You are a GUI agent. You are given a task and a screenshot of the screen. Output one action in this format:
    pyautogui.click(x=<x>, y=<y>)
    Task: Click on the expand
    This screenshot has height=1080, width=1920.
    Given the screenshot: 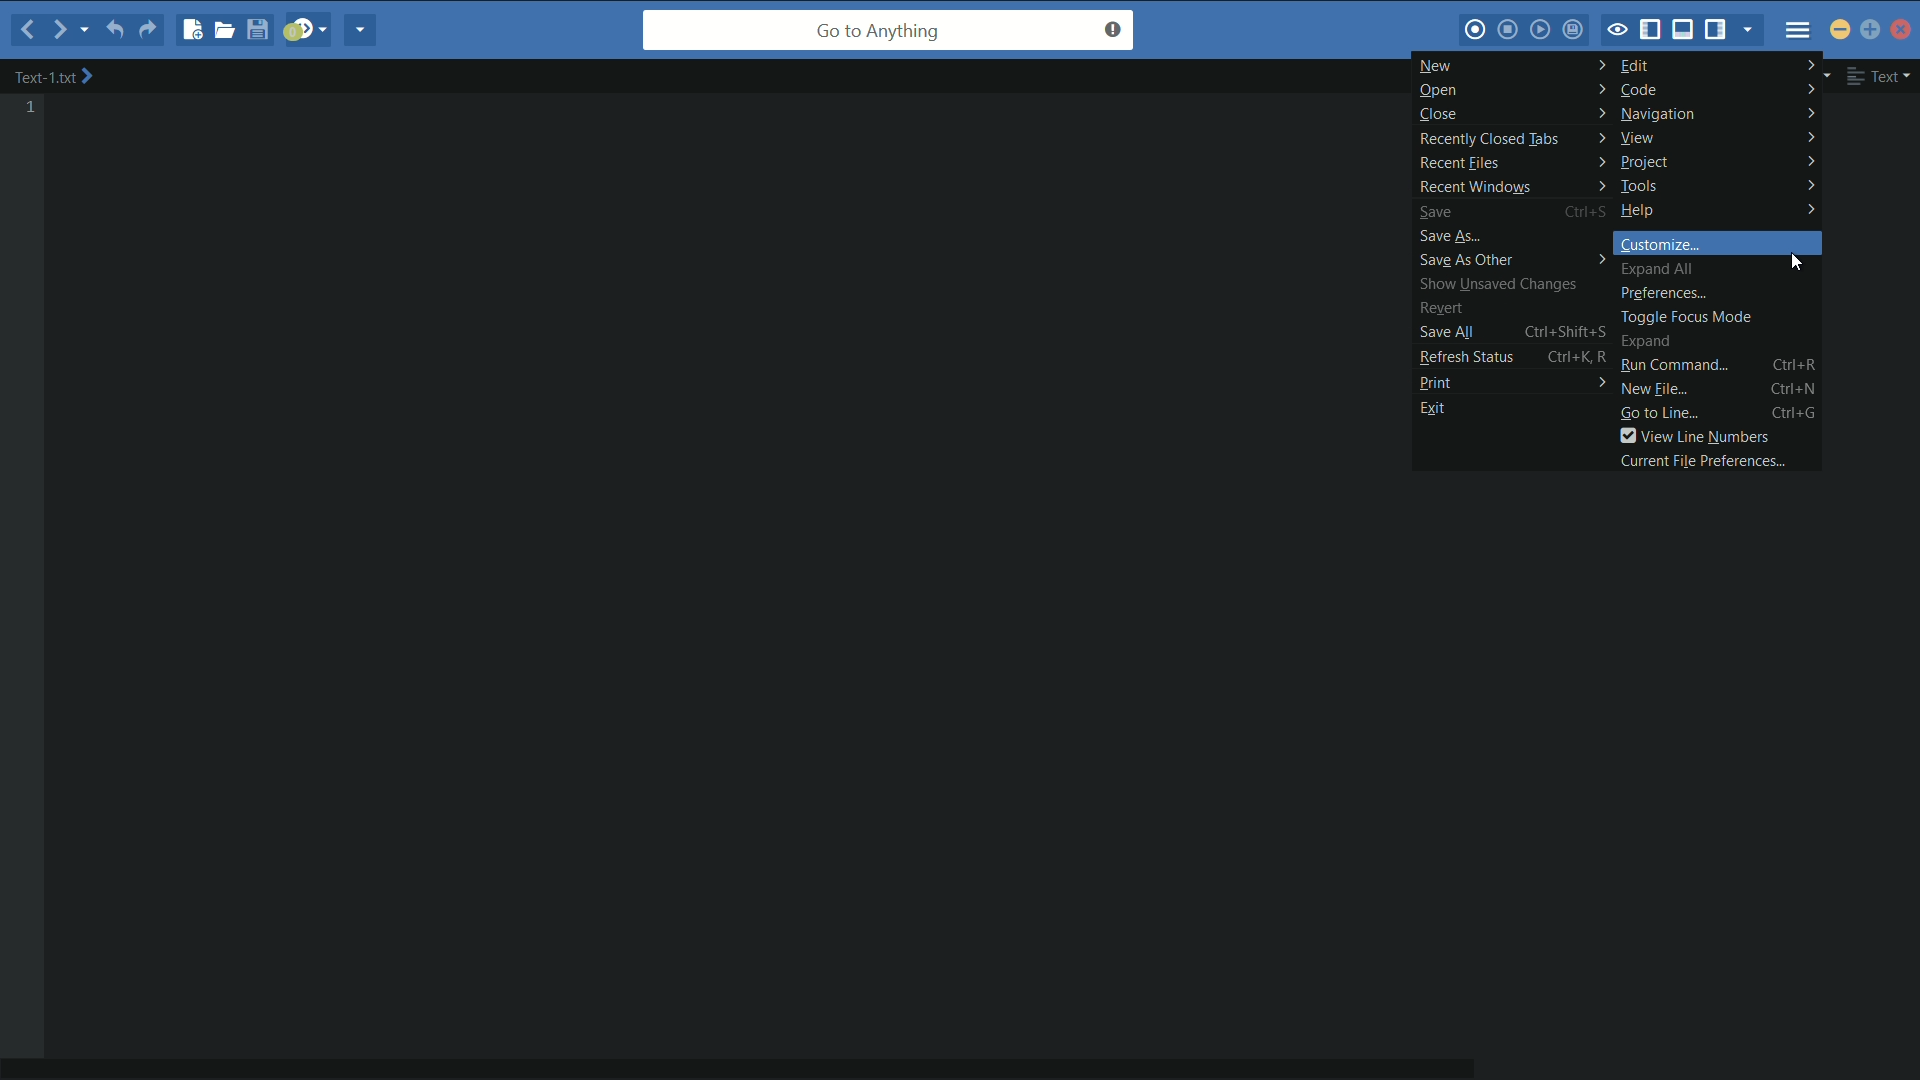 What is the action you would take?
    pyautogui.click(x=1649, y=342)
    